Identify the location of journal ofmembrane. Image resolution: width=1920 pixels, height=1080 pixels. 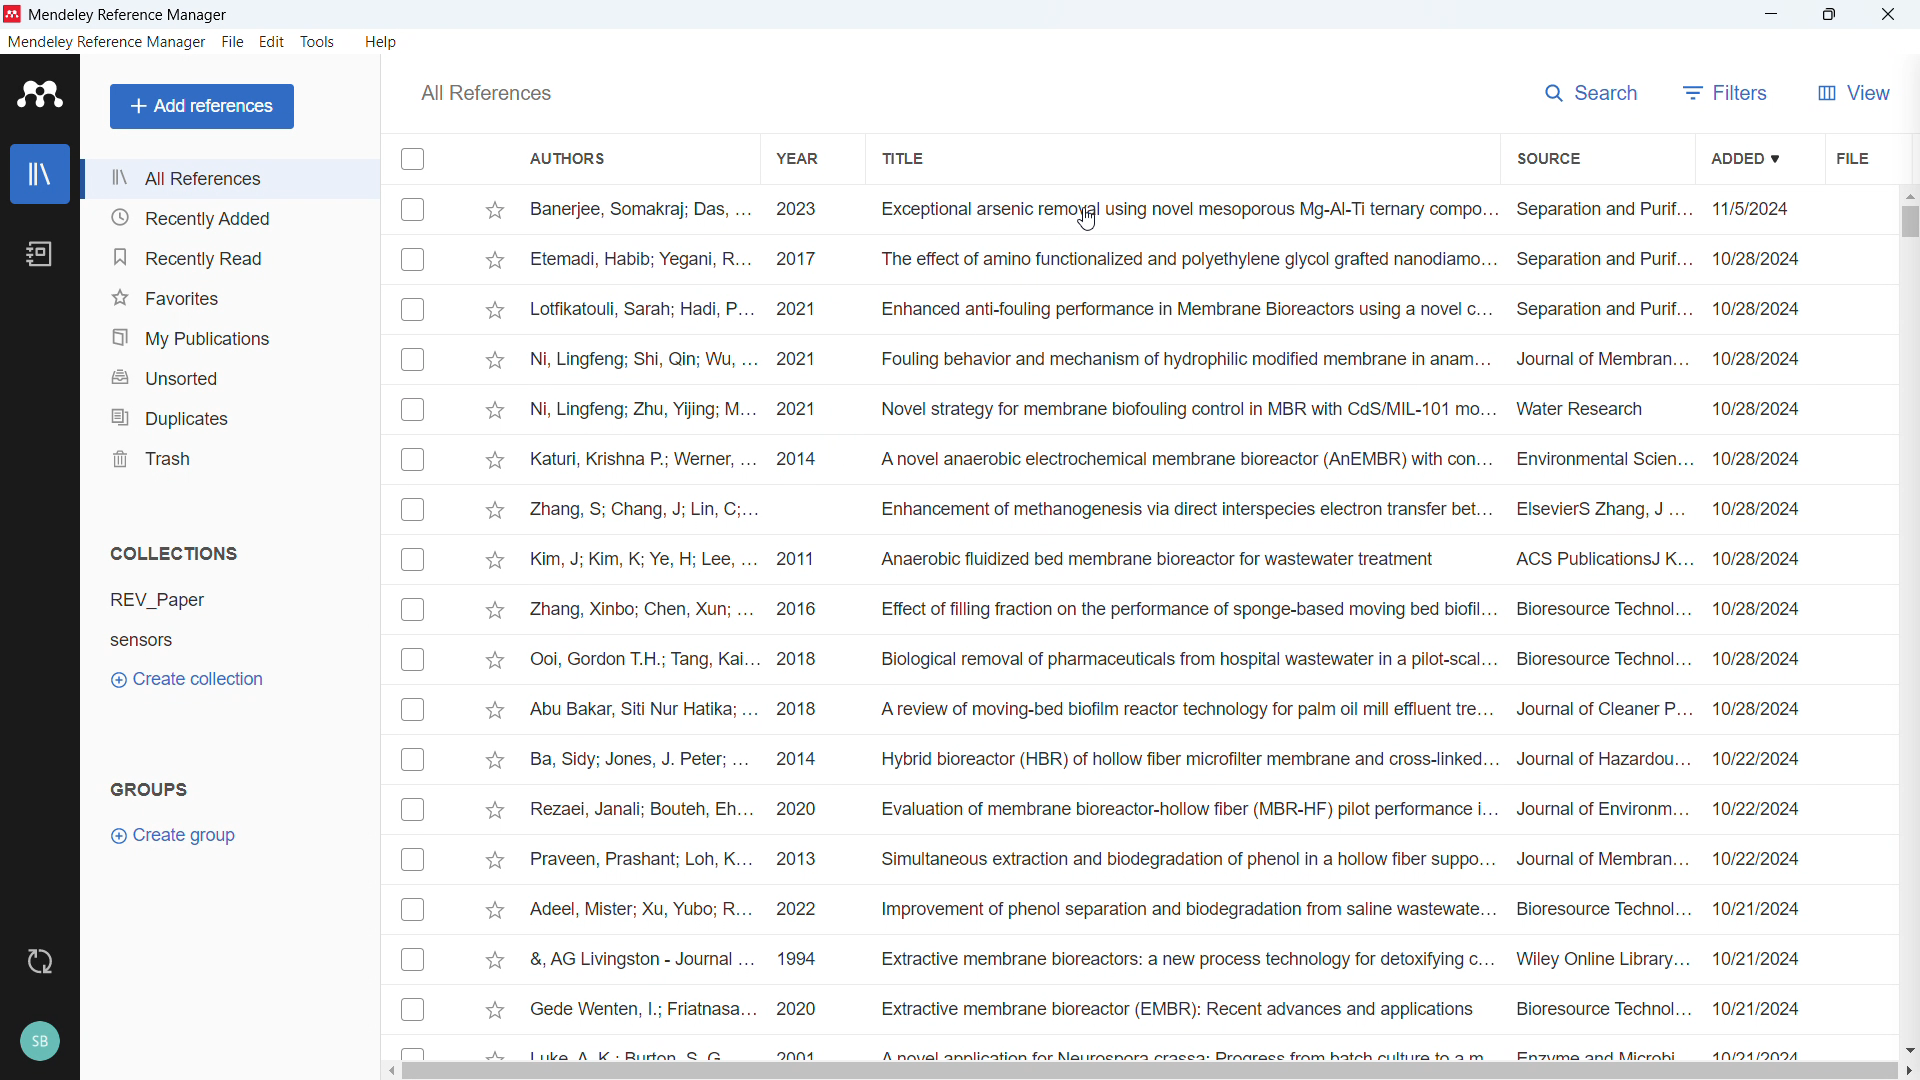
(1600, 860).